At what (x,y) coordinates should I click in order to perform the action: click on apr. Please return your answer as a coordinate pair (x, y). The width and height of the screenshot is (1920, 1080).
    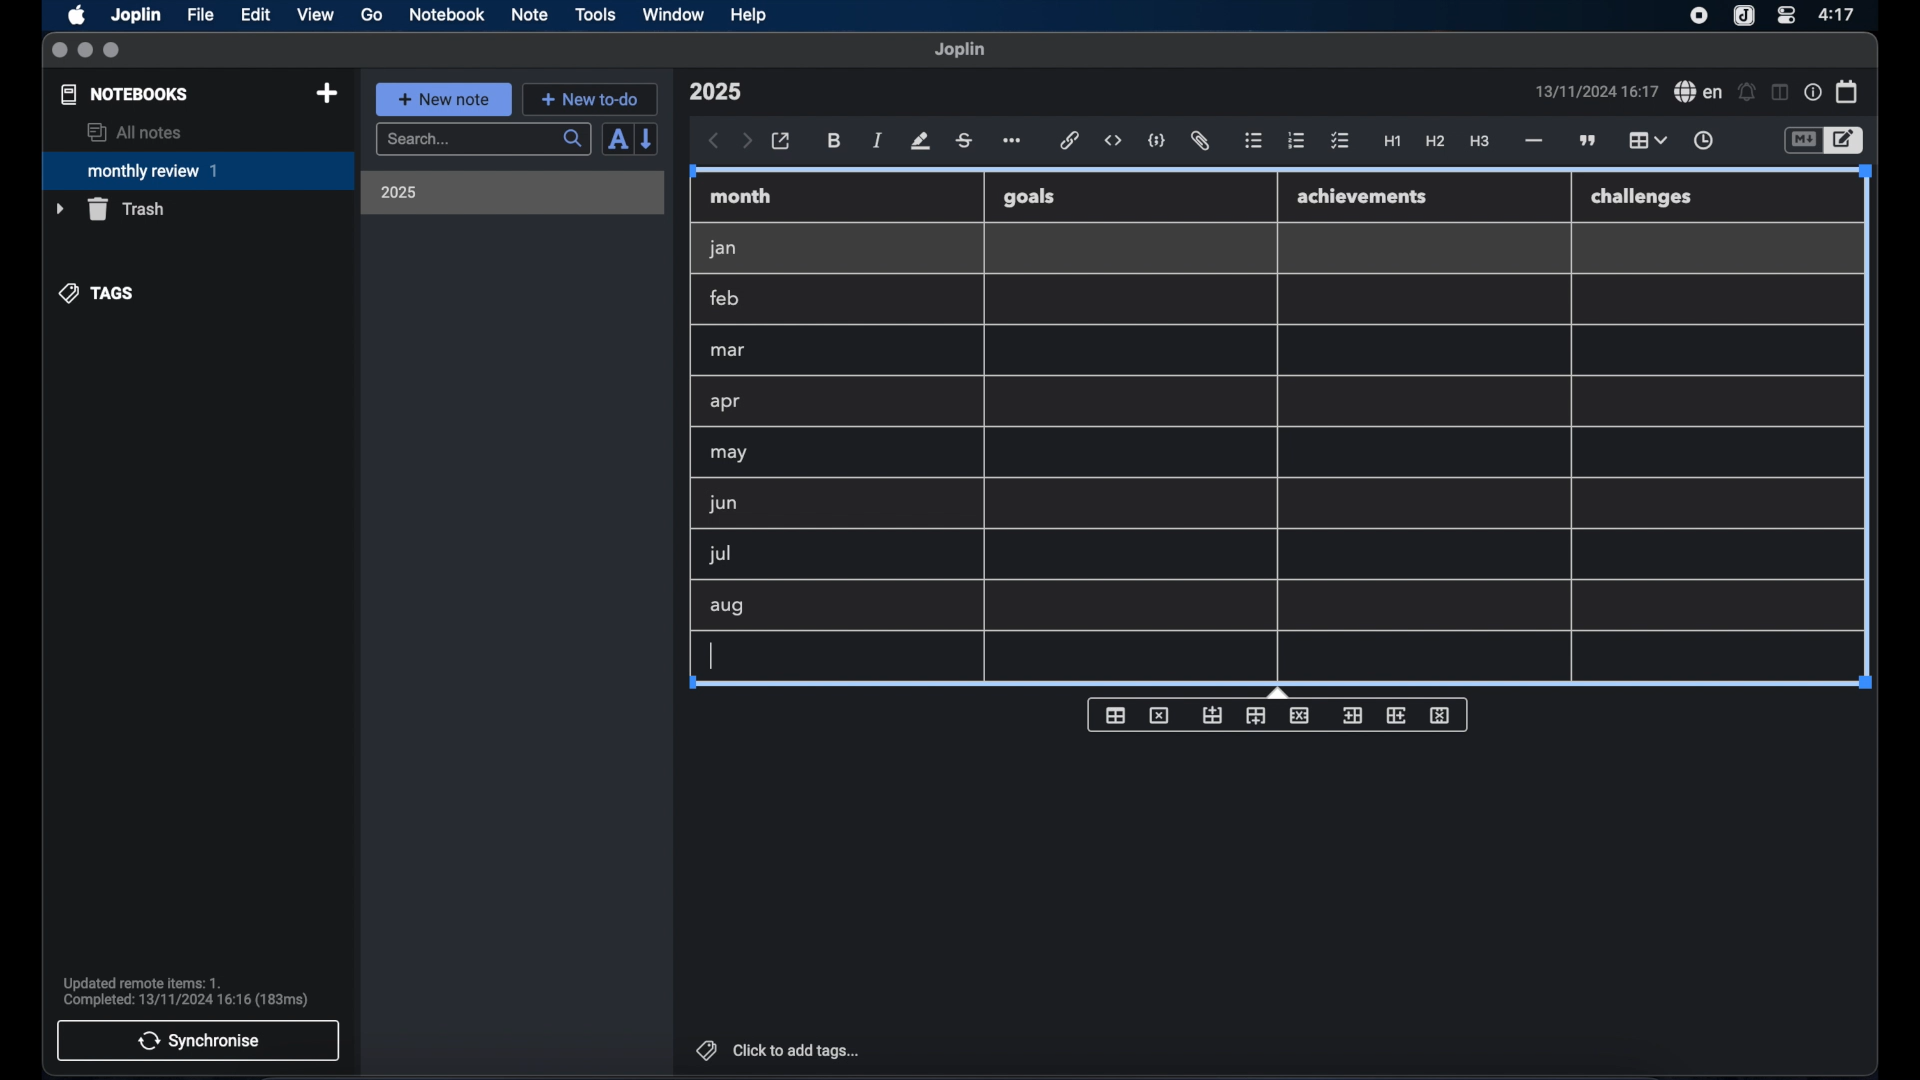
    Looking at the image, I should click on (727, 402).